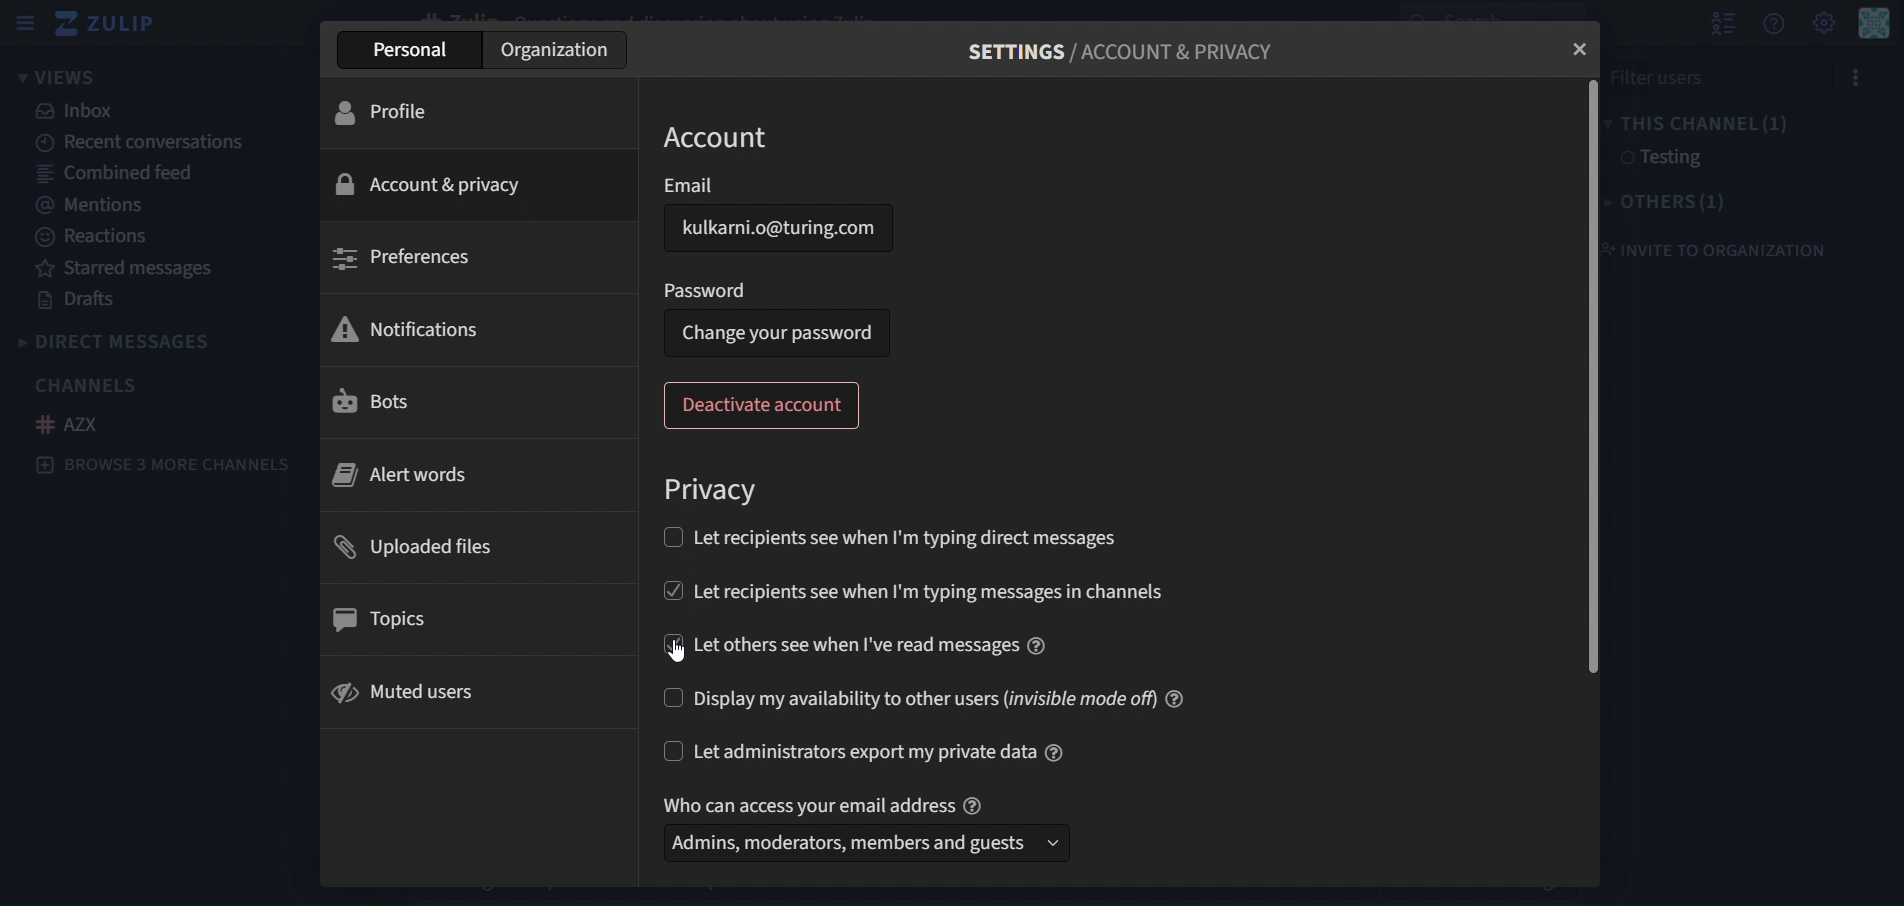 The height and width of the screenshot is (906, 1904). I want to click on preferences, so click(418, 257).